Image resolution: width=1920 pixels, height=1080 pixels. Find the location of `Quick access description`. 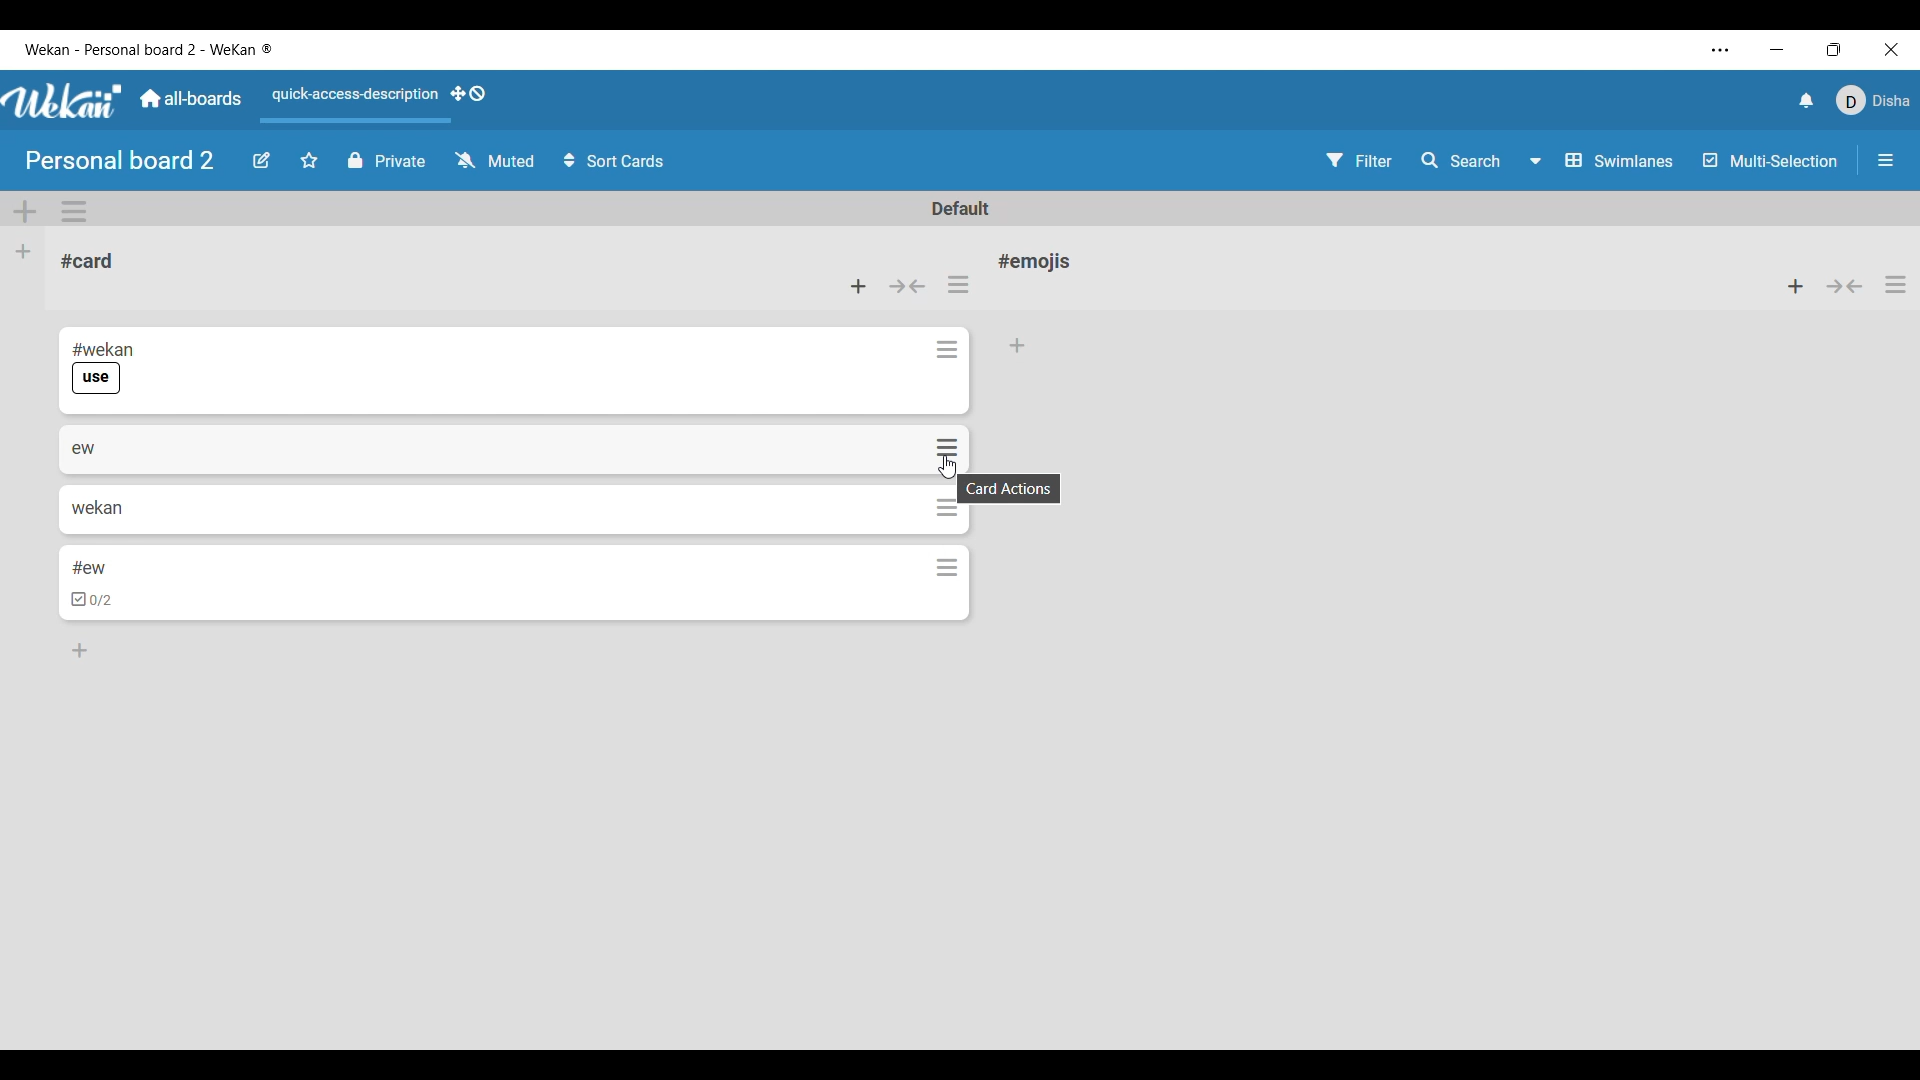

Quick access description is located at coordinates (352, 95).